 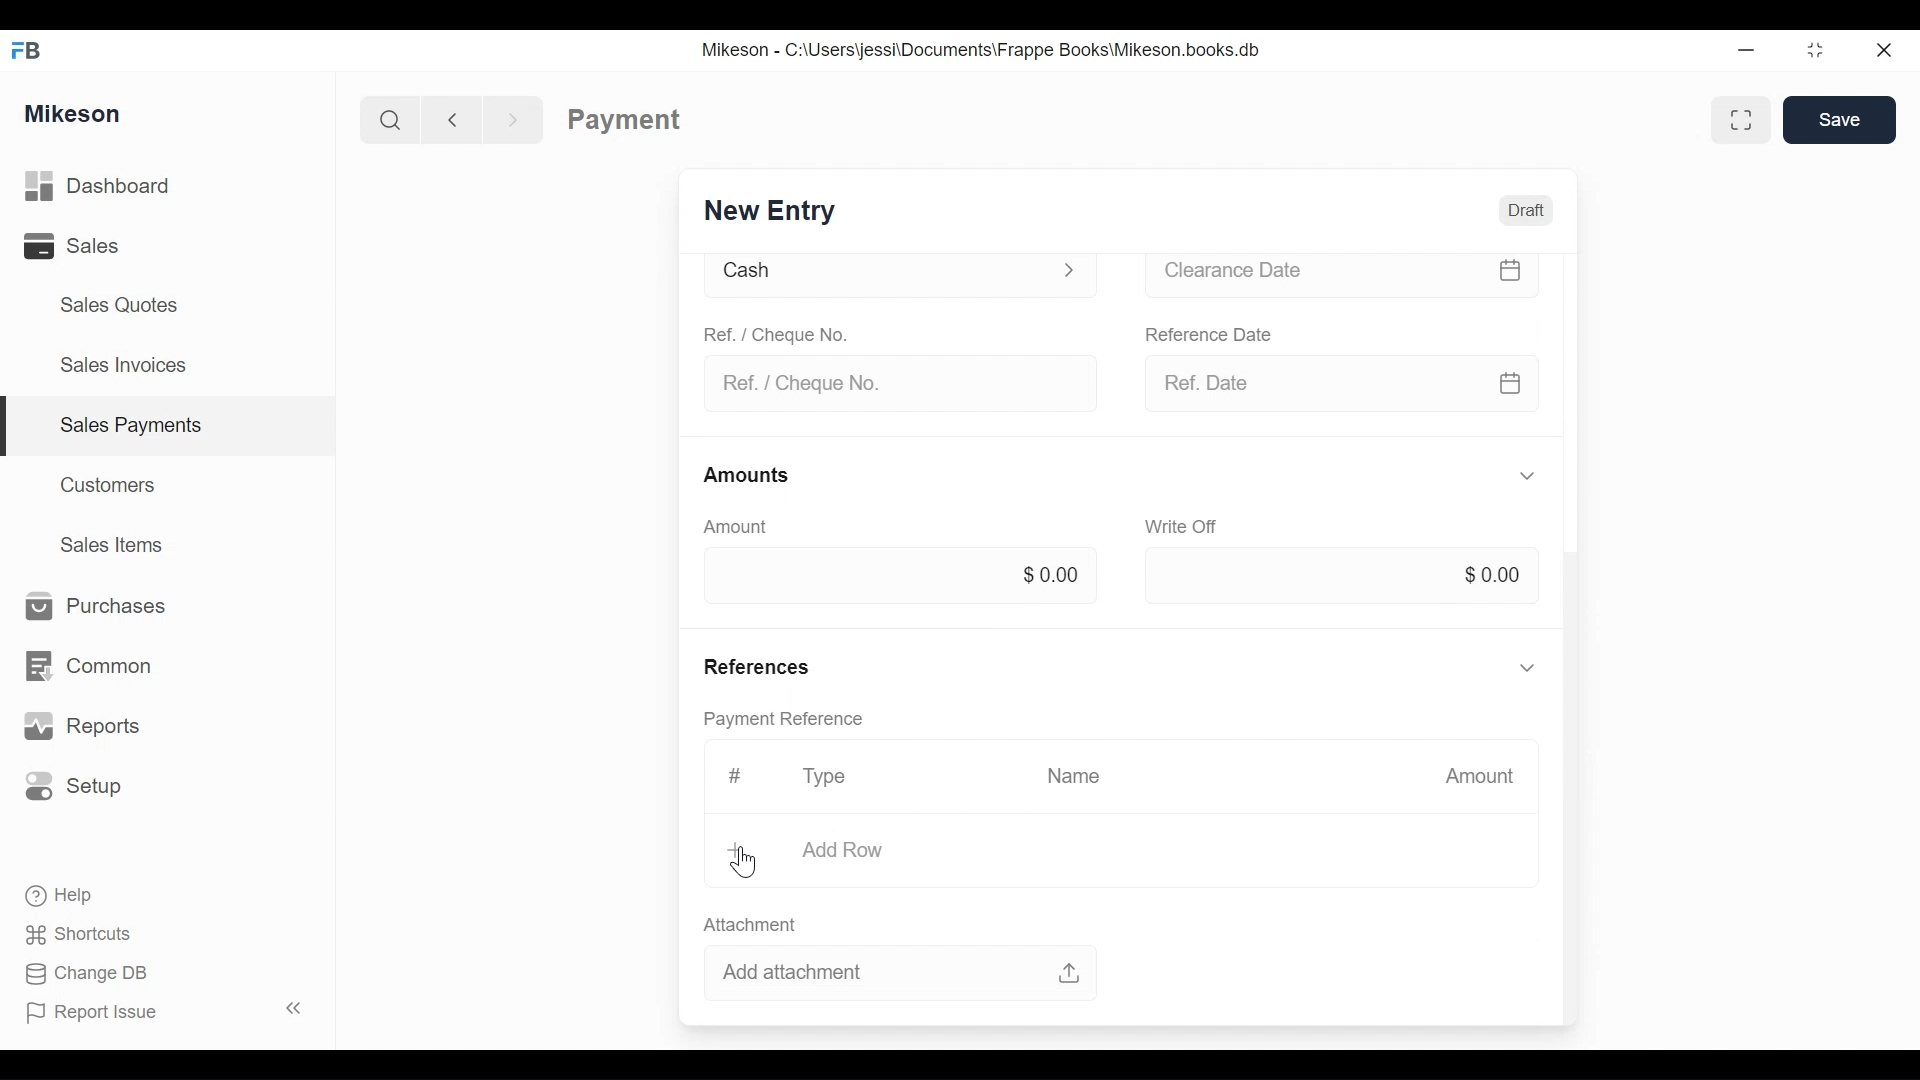 What do you see at coordinates (783, 337) in the screenshot?
I see `Ref. / Cheque No.` at bounding box center [783, 337].